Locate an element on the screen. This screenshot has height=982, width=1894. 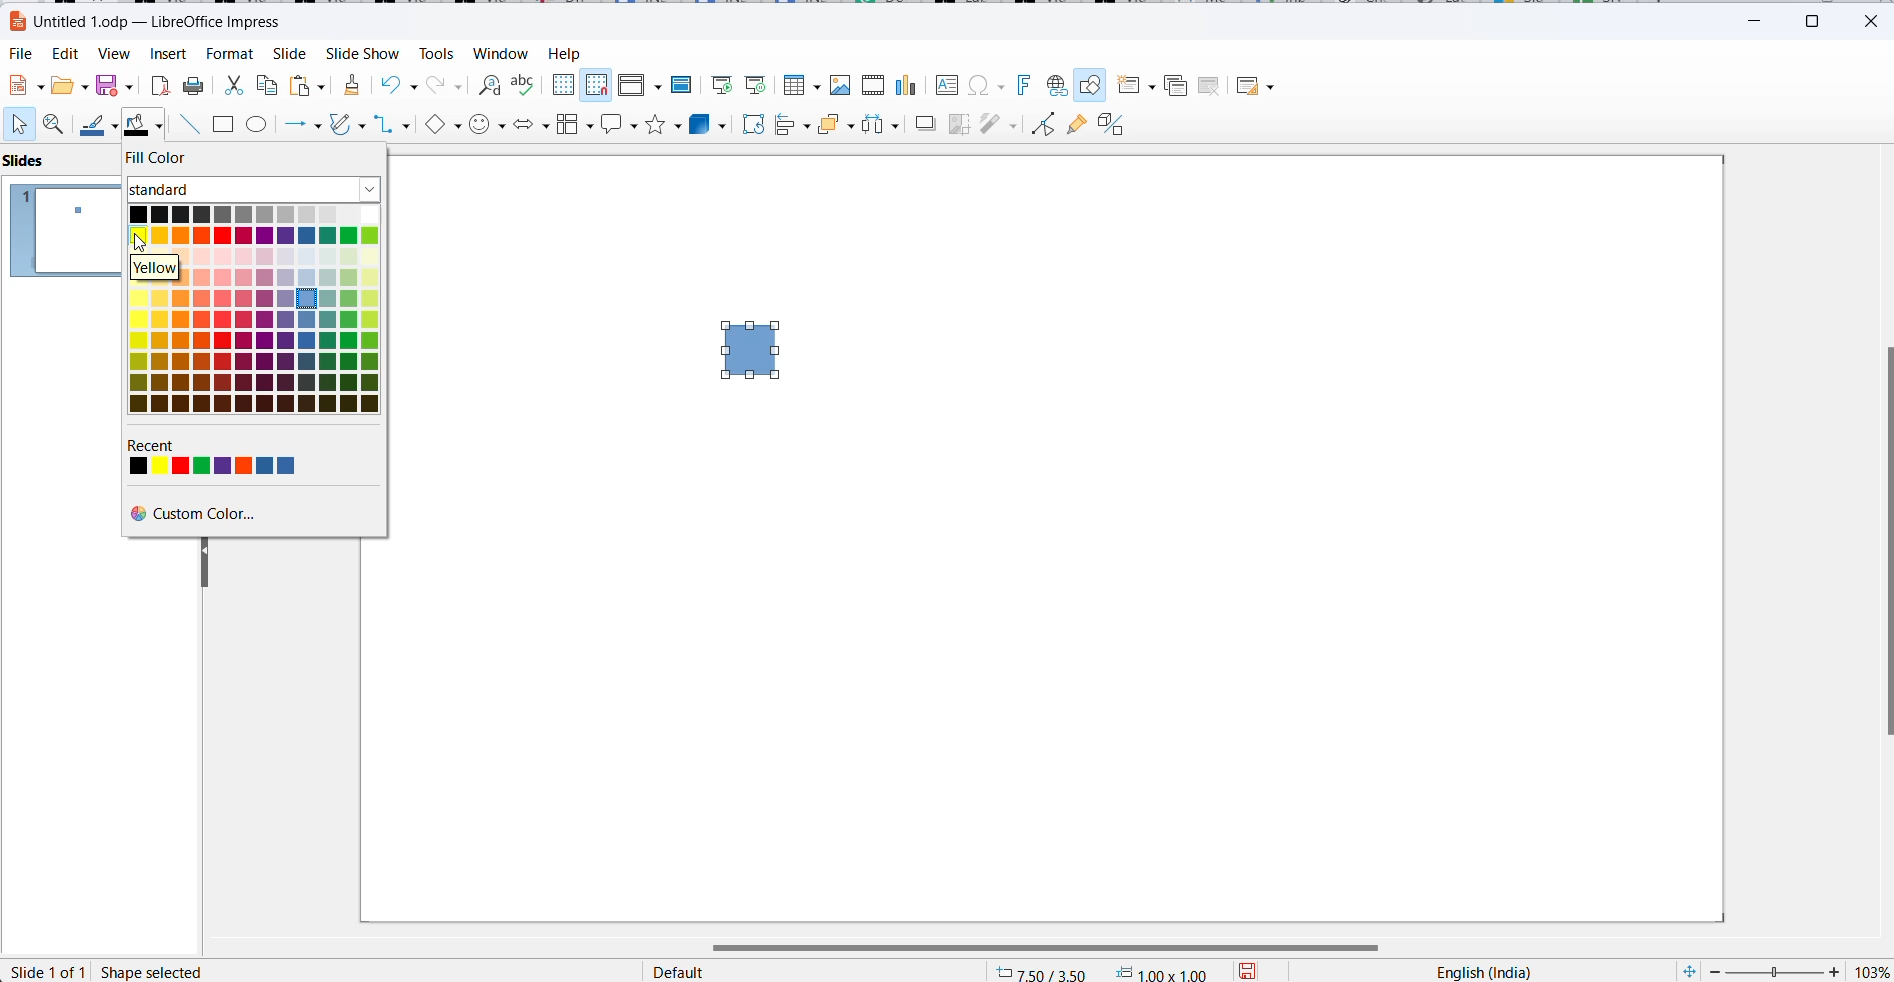
fill color type is located at coordinates (253, 190).